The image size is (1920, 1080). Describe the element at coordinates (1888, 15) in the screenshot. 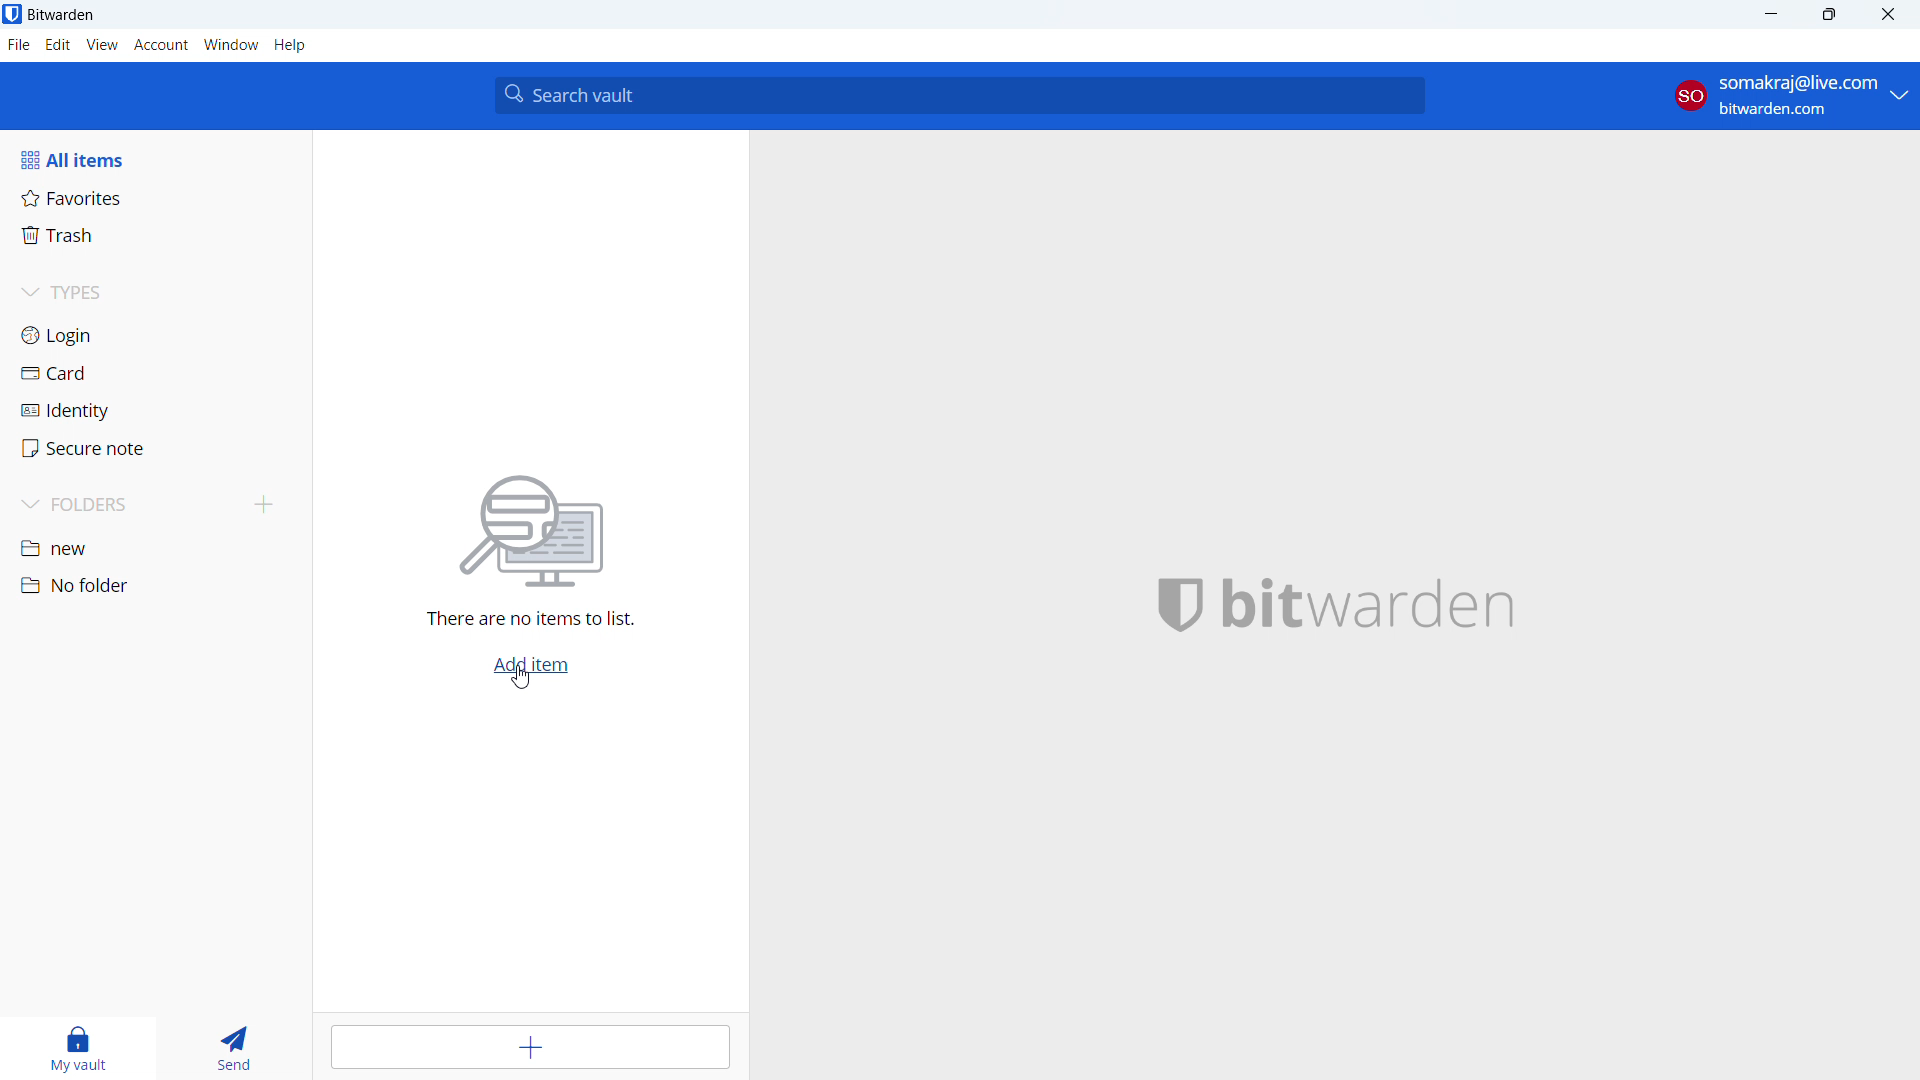

I see `close` at that location.